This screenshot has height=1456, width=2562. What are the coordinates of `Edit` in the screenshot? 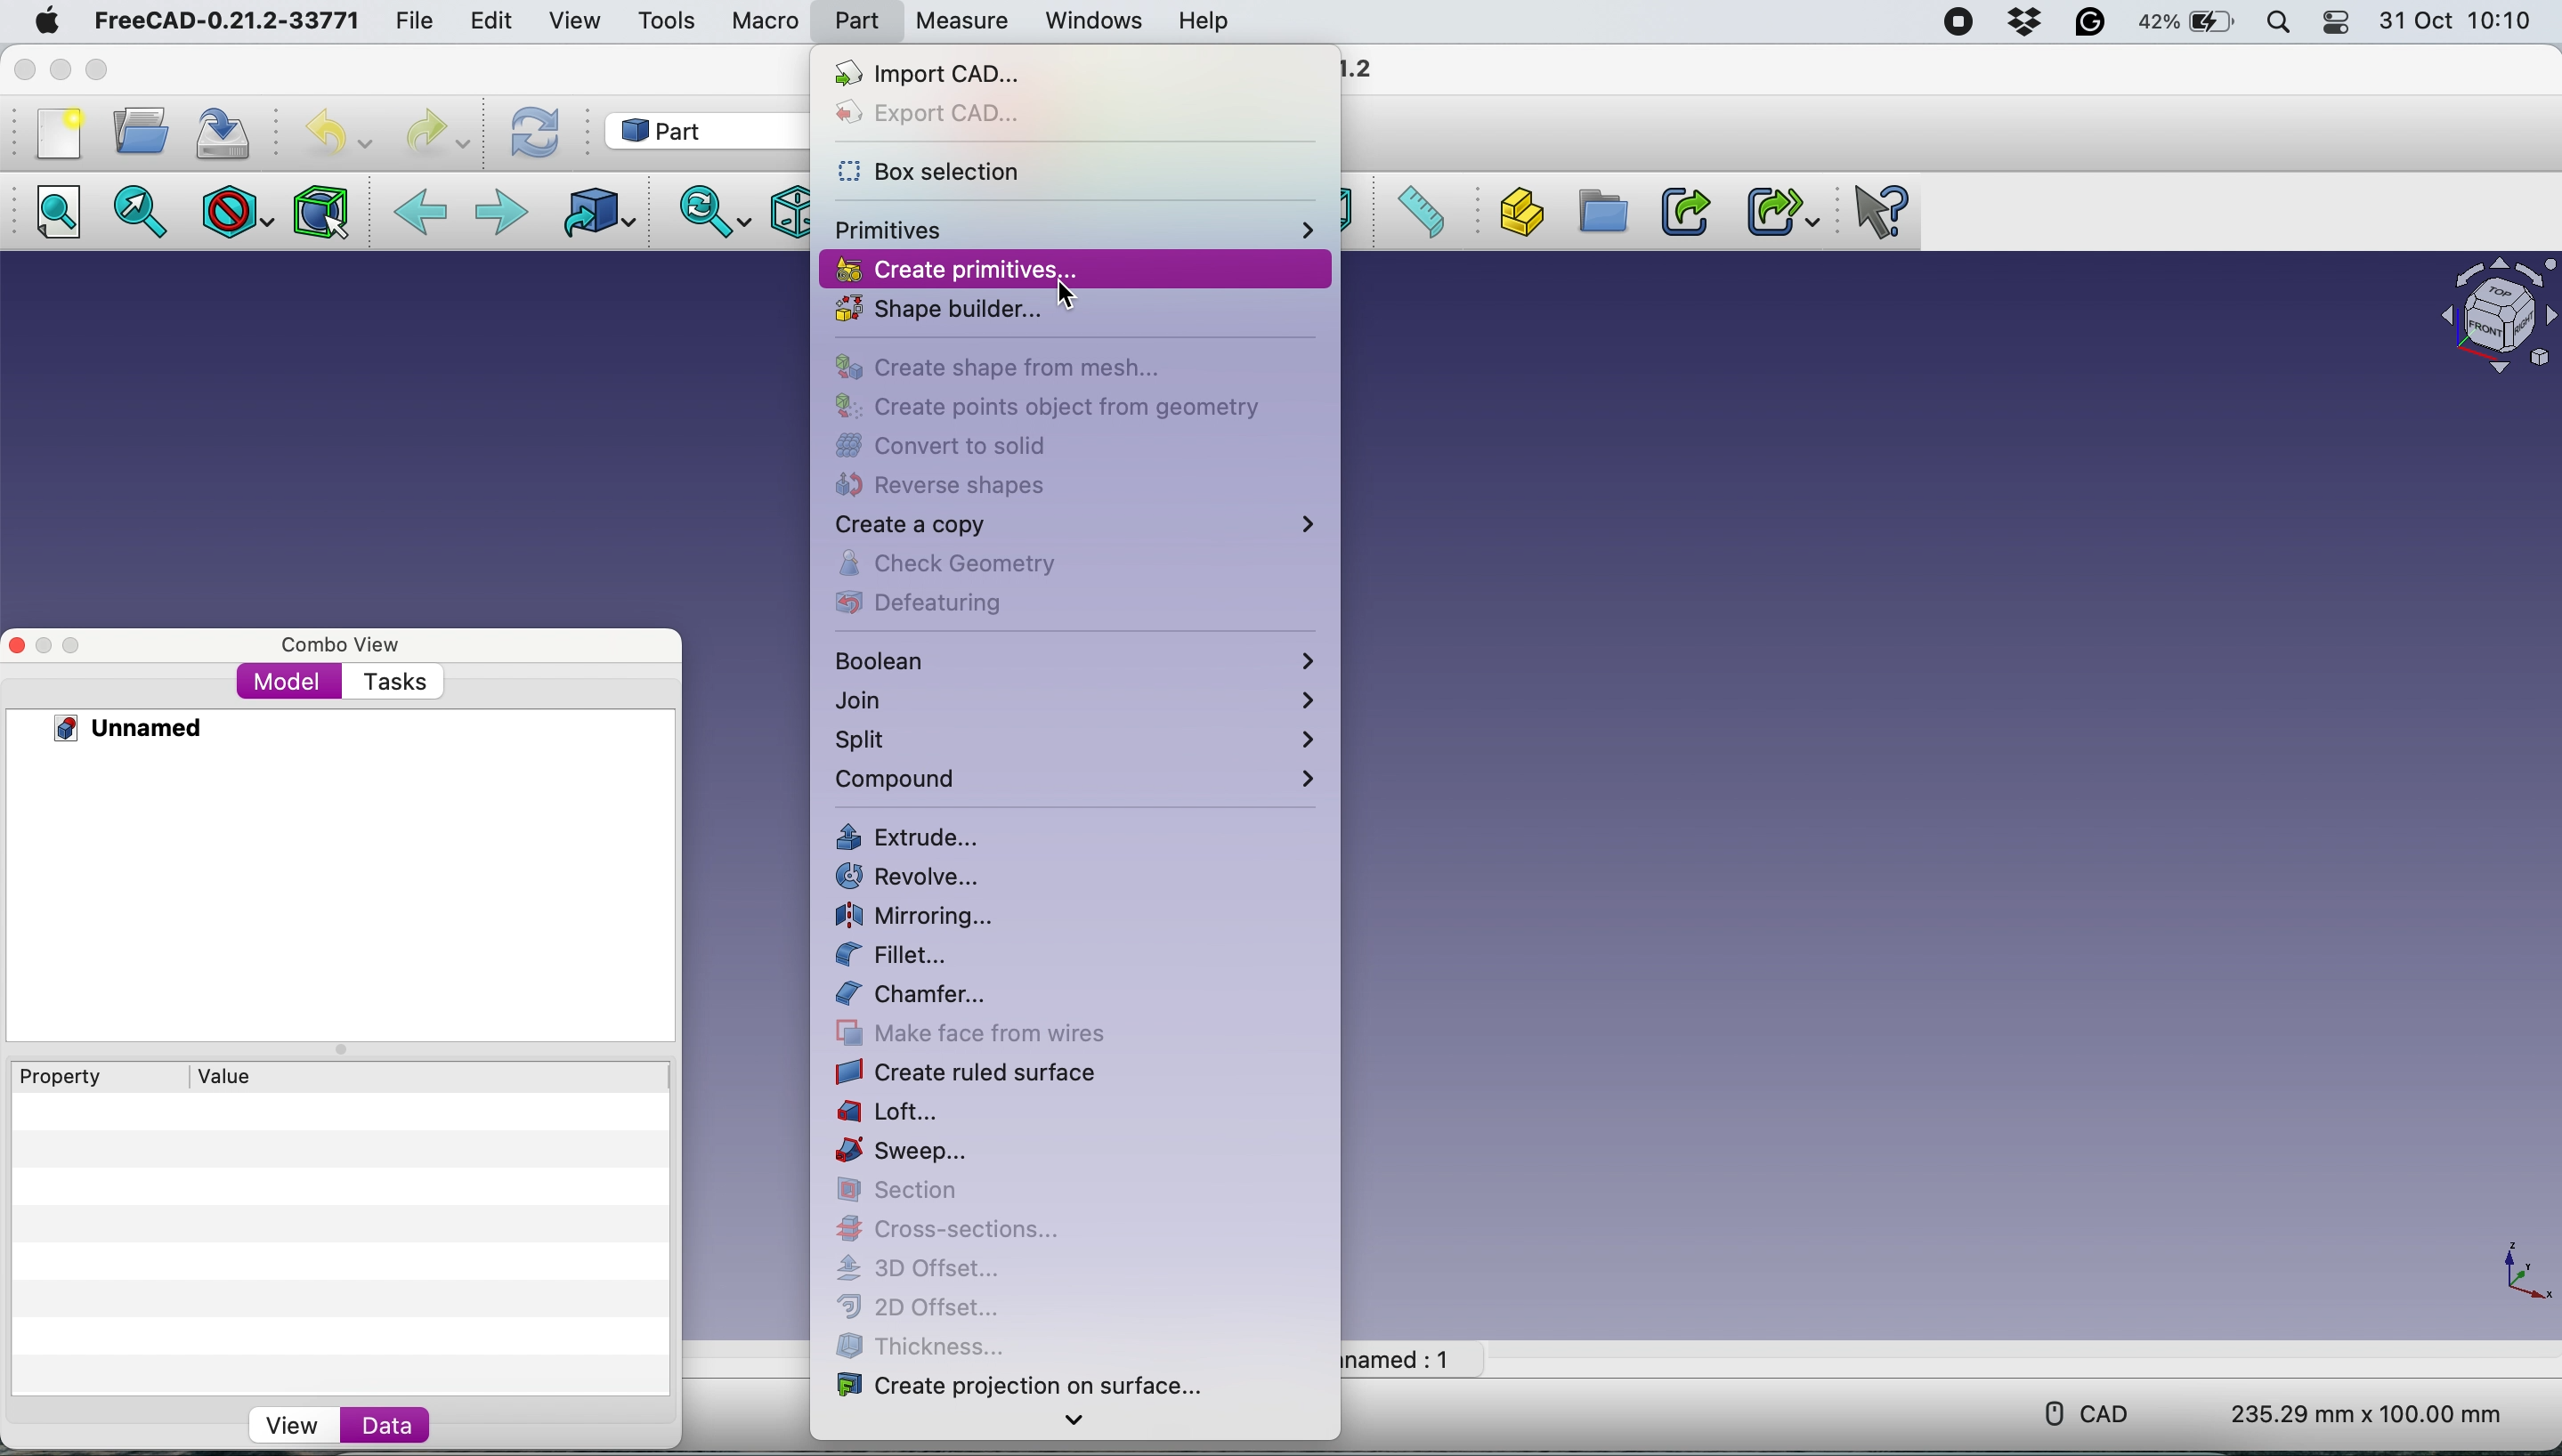 It's located at (497, 22).